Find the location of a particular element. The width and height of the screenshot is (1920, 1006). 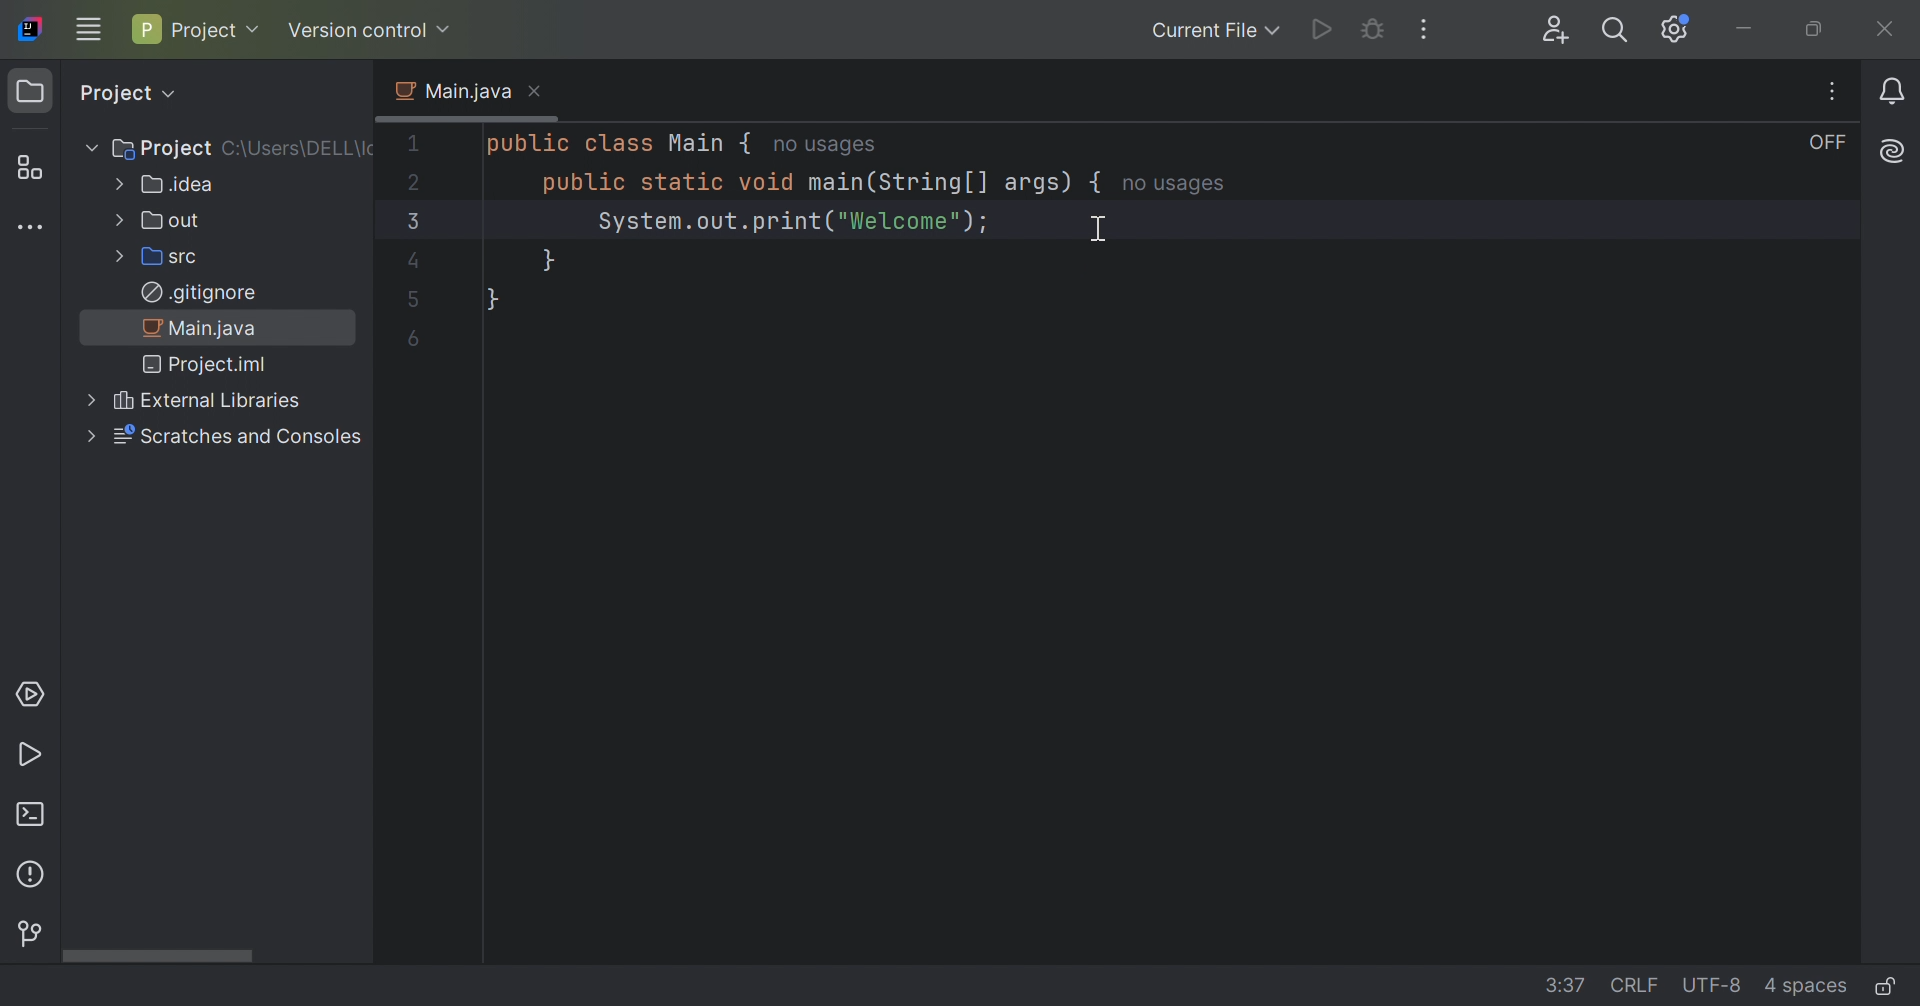

Src is located at coordinates (155, 259).